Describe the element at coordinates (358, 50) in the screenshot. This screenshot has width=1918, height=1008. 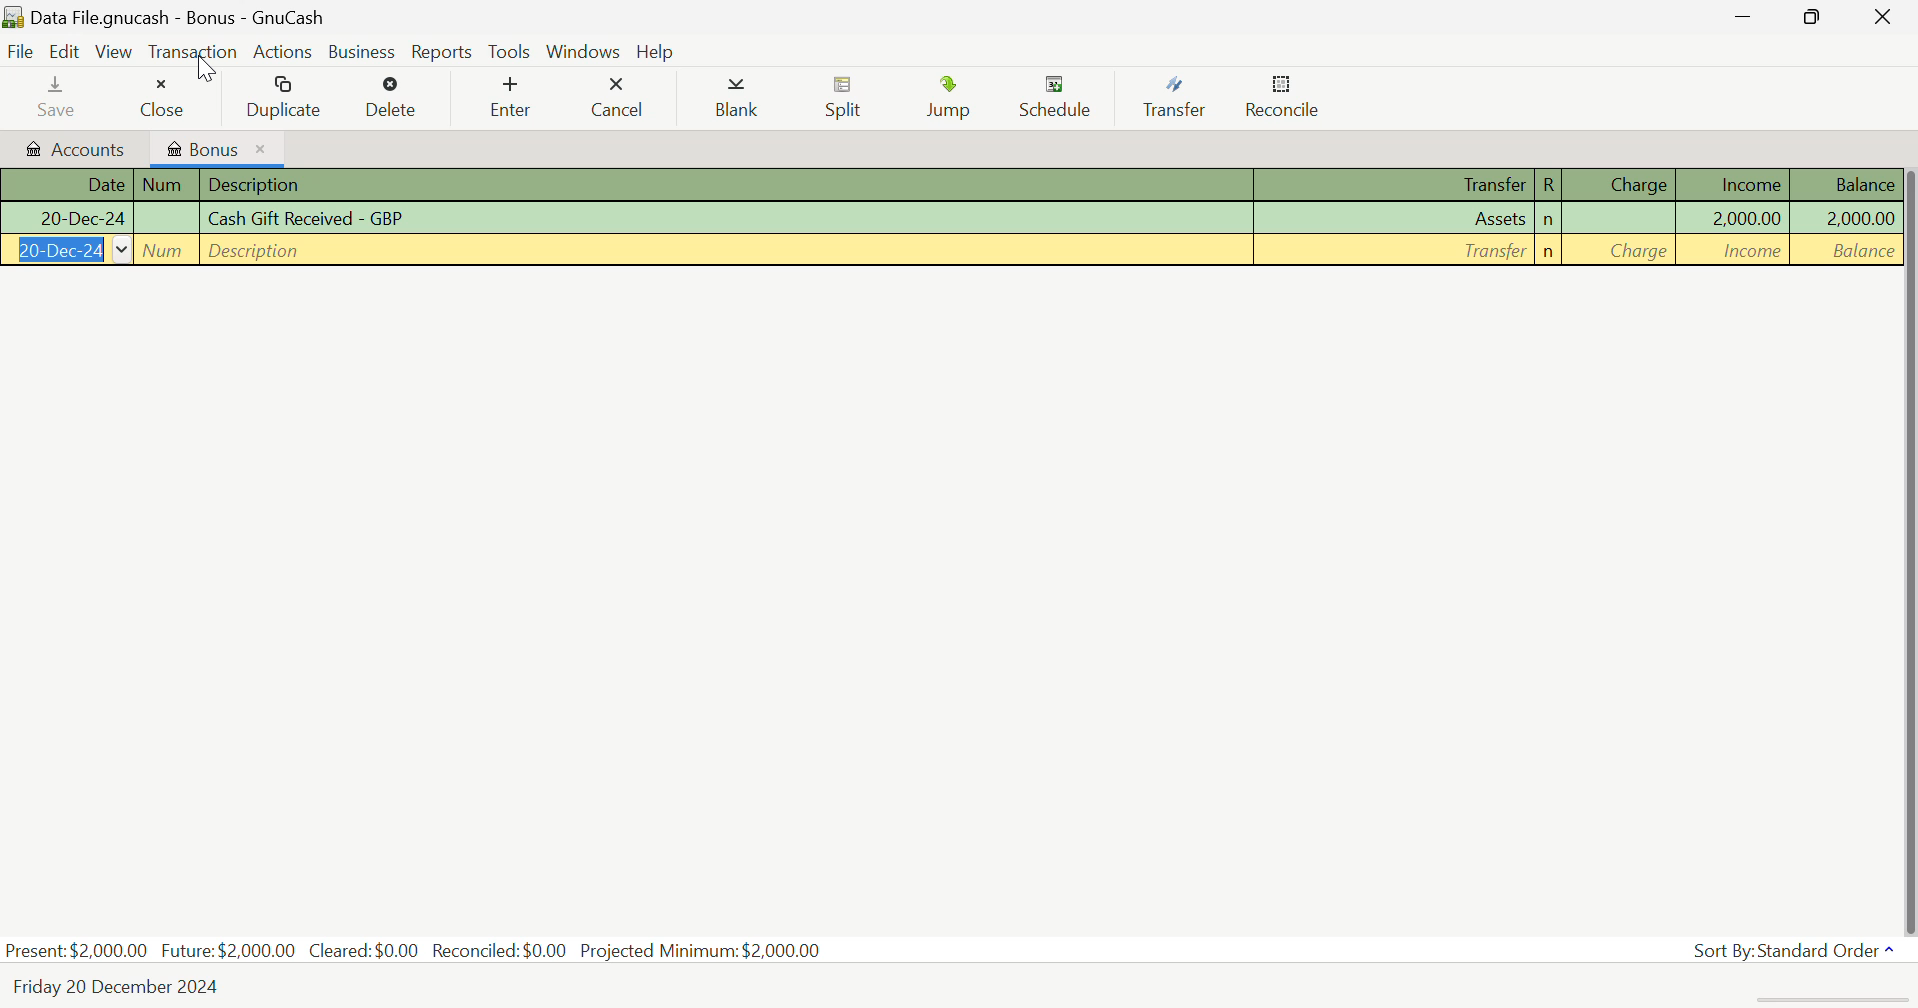
I see `Business` at that location.